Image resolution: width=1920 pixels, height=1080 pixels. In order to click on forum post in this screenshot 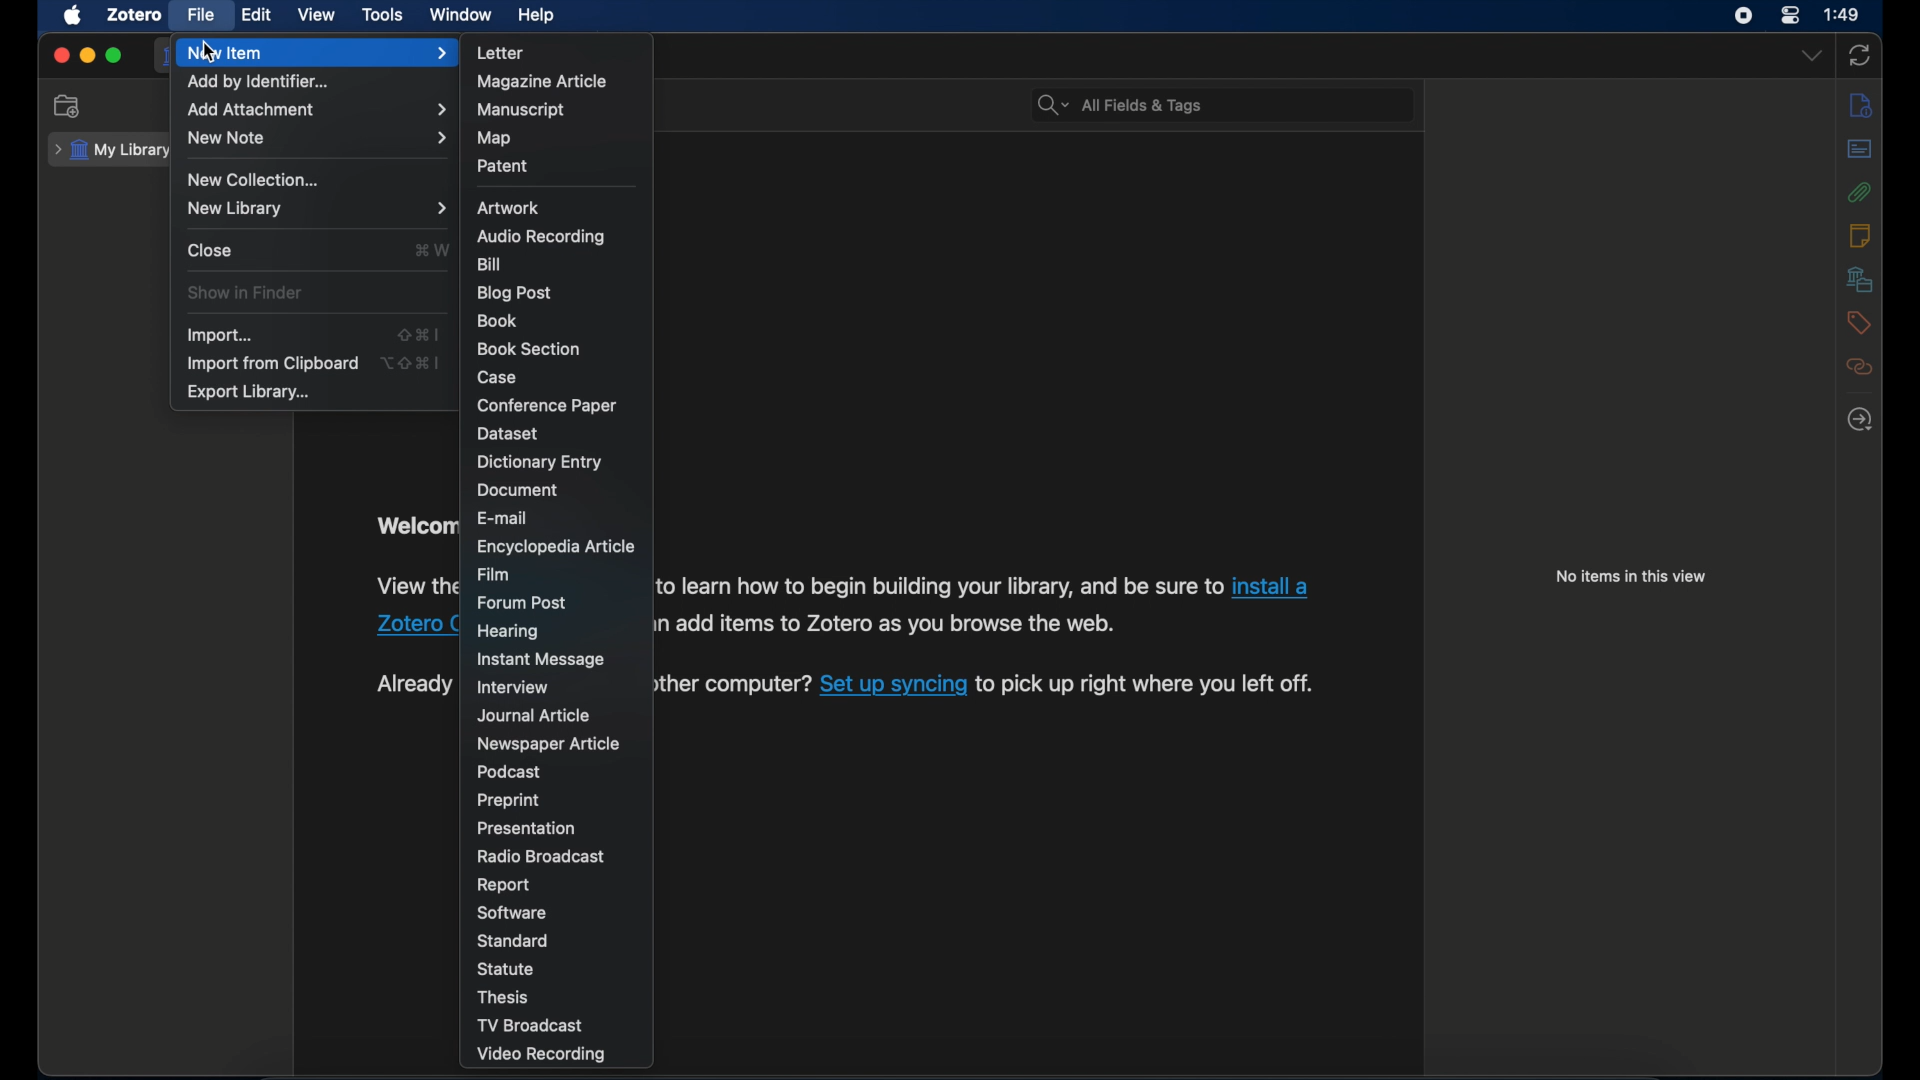, I will do `click(522, 603)`.